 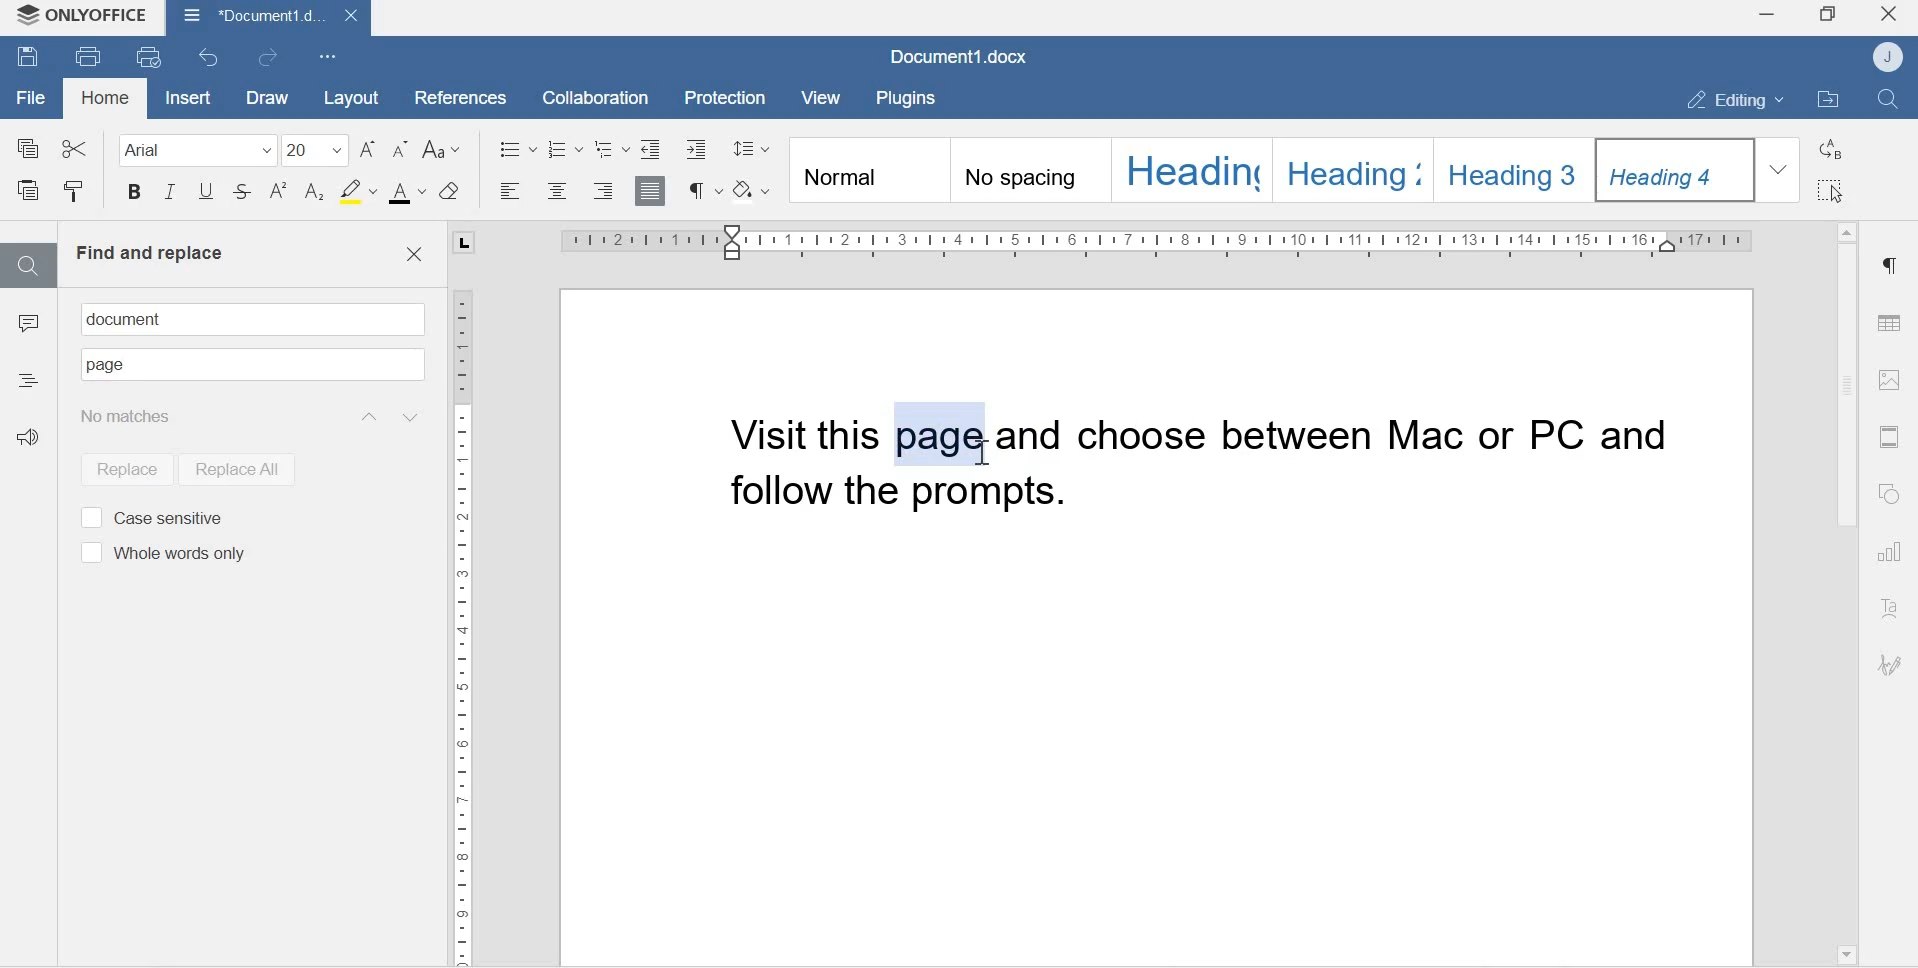 I want to click on Print file, so click(x=90, y=55).